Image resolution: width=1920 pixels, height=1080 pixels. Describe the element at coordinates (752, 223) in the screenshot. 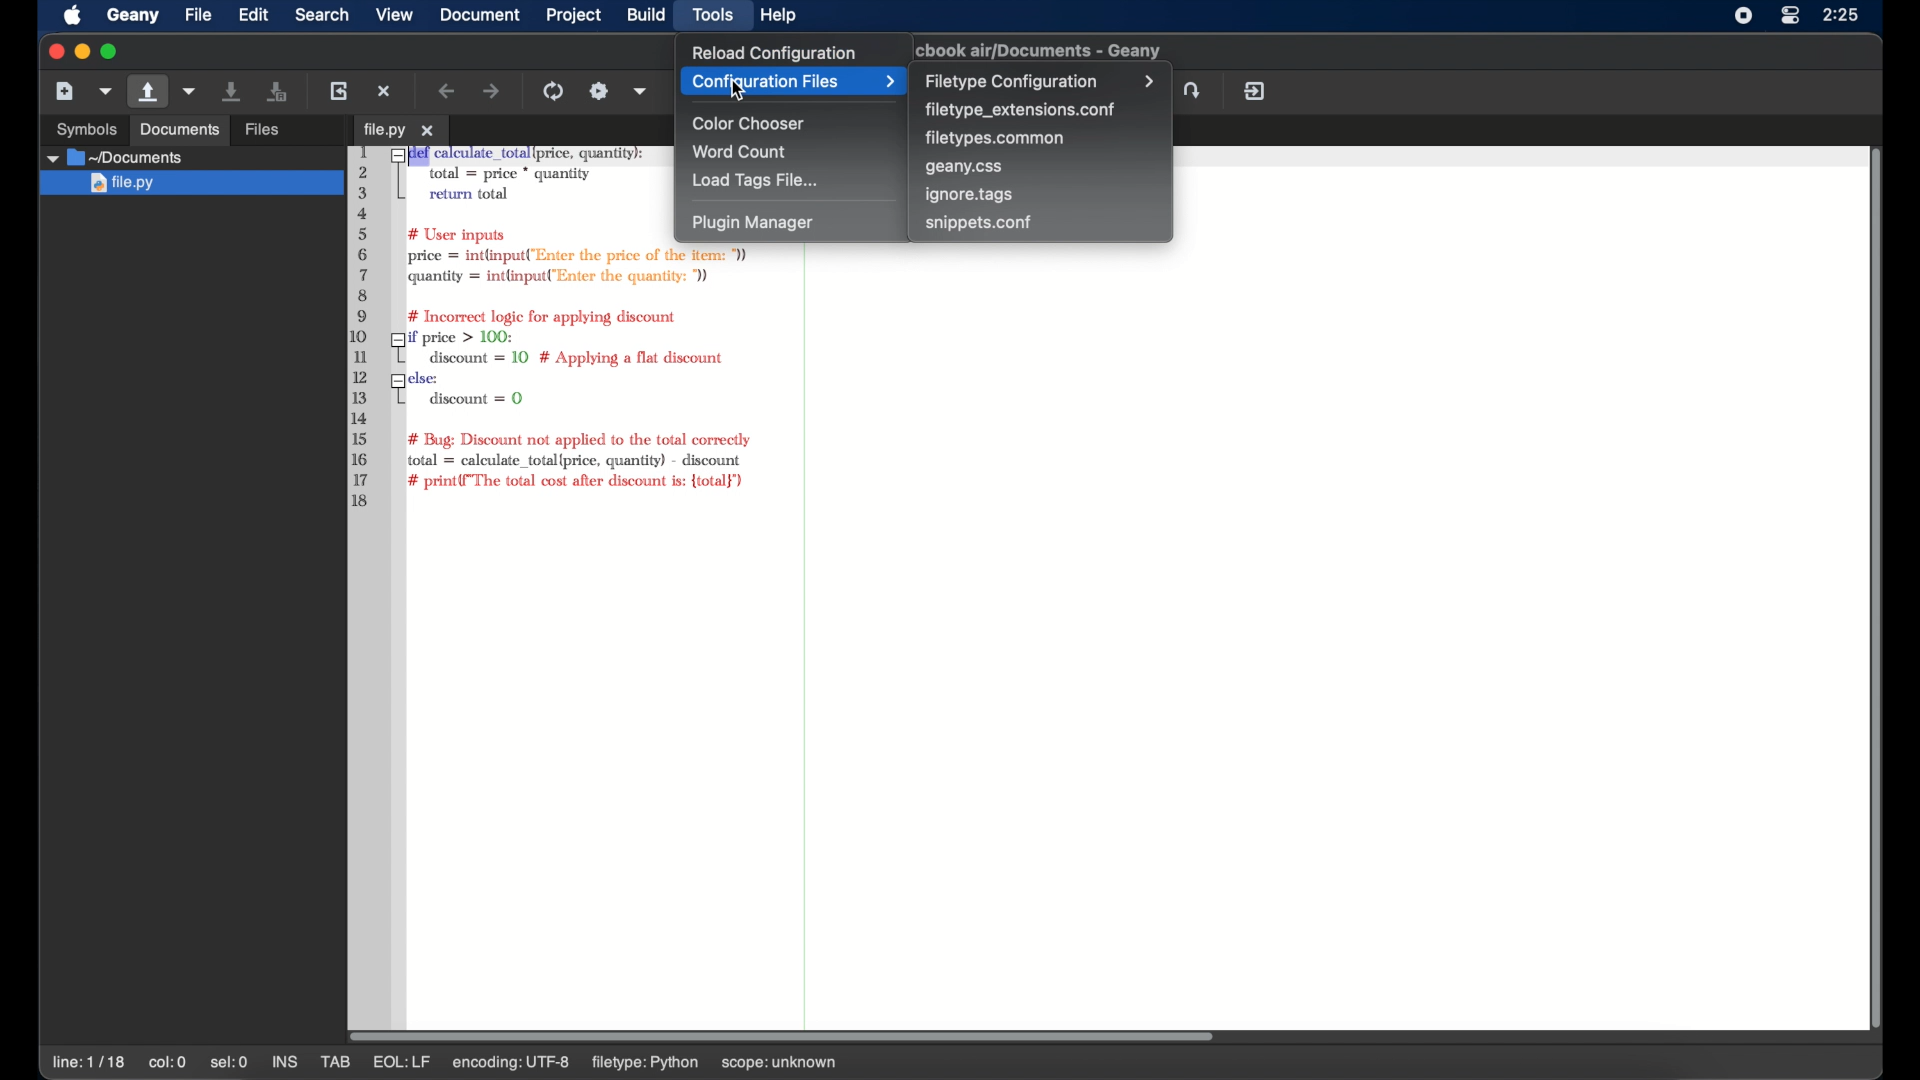

I see `plugin manager` at that location.